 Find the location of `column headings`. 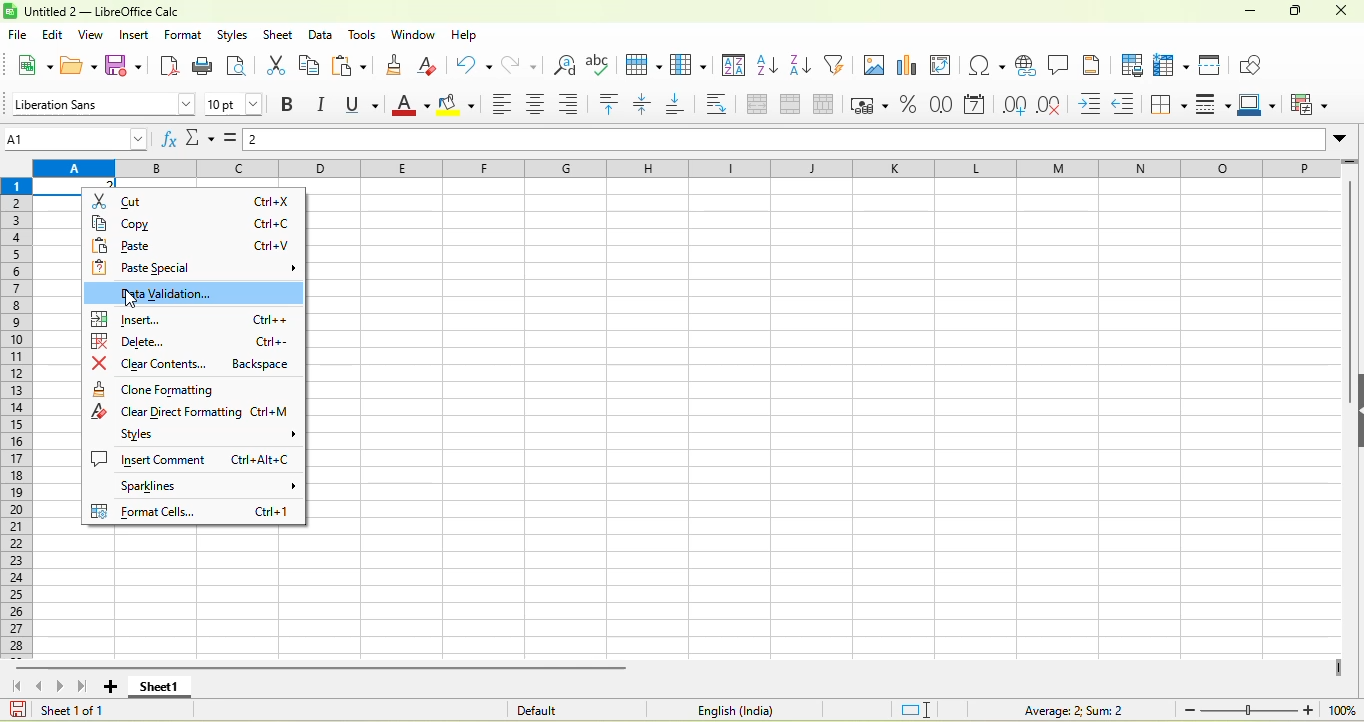

column headings is located at coordinates (685, 167).